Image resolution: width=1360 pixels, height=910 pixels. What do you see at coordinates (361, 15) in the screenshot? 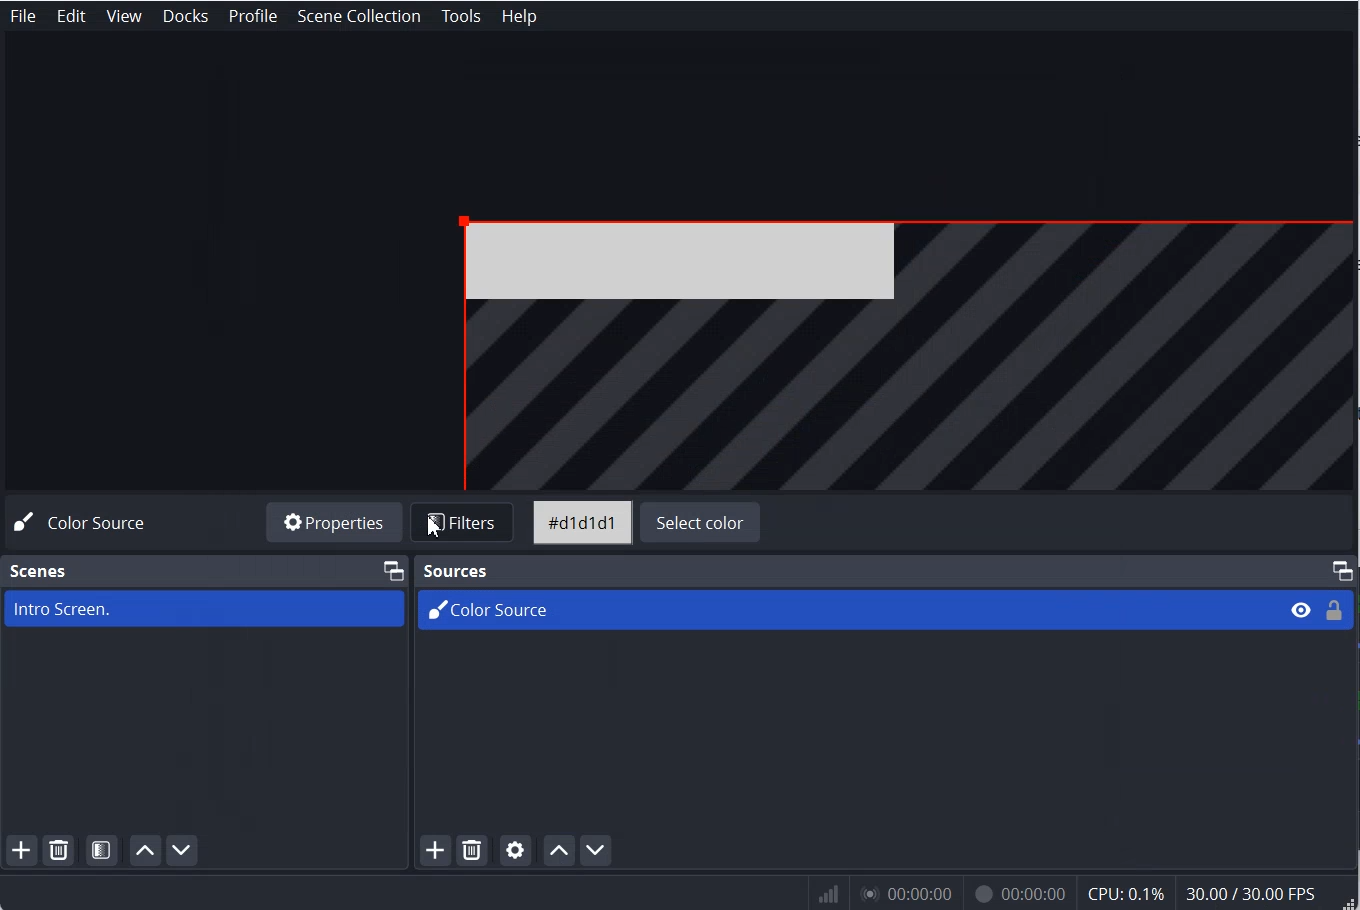
I see `Scene Collection` at bounding box center [361, 15].